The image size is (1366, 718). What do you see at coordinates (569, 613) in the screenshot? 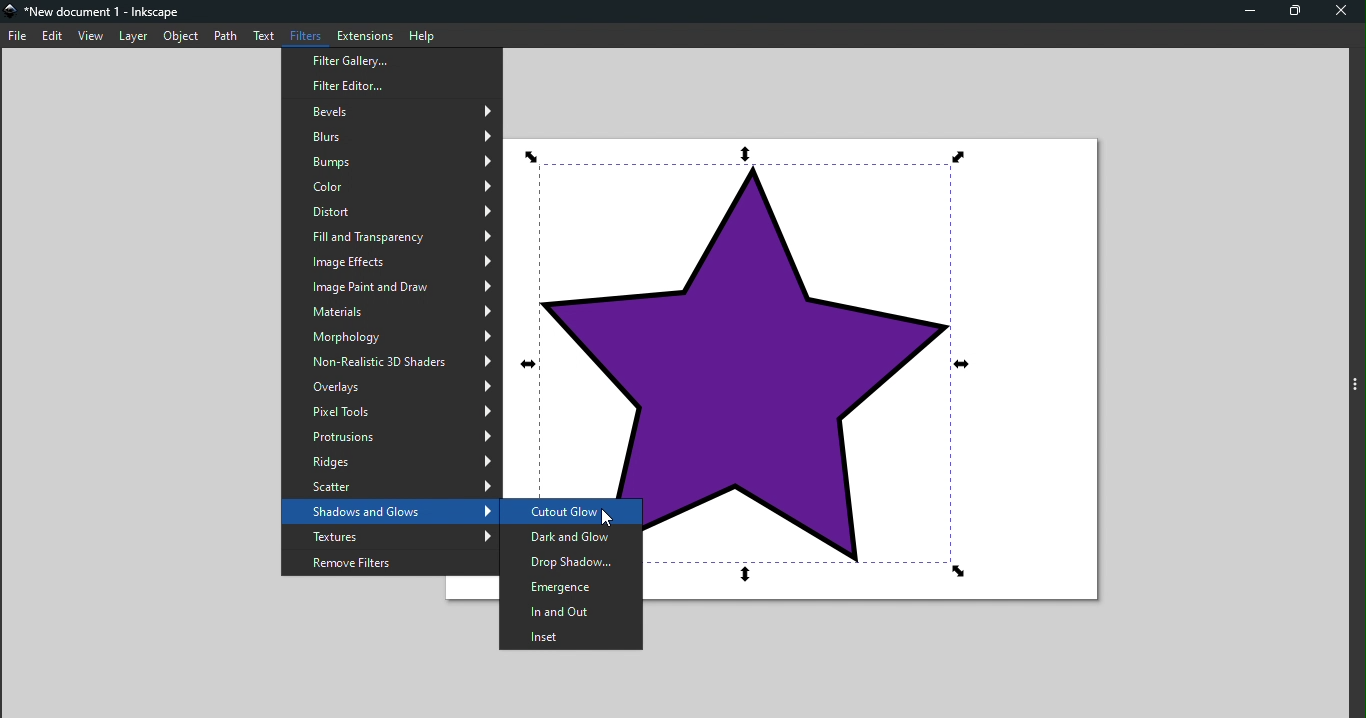
I see `In and out` at bounding box center [569, 613].